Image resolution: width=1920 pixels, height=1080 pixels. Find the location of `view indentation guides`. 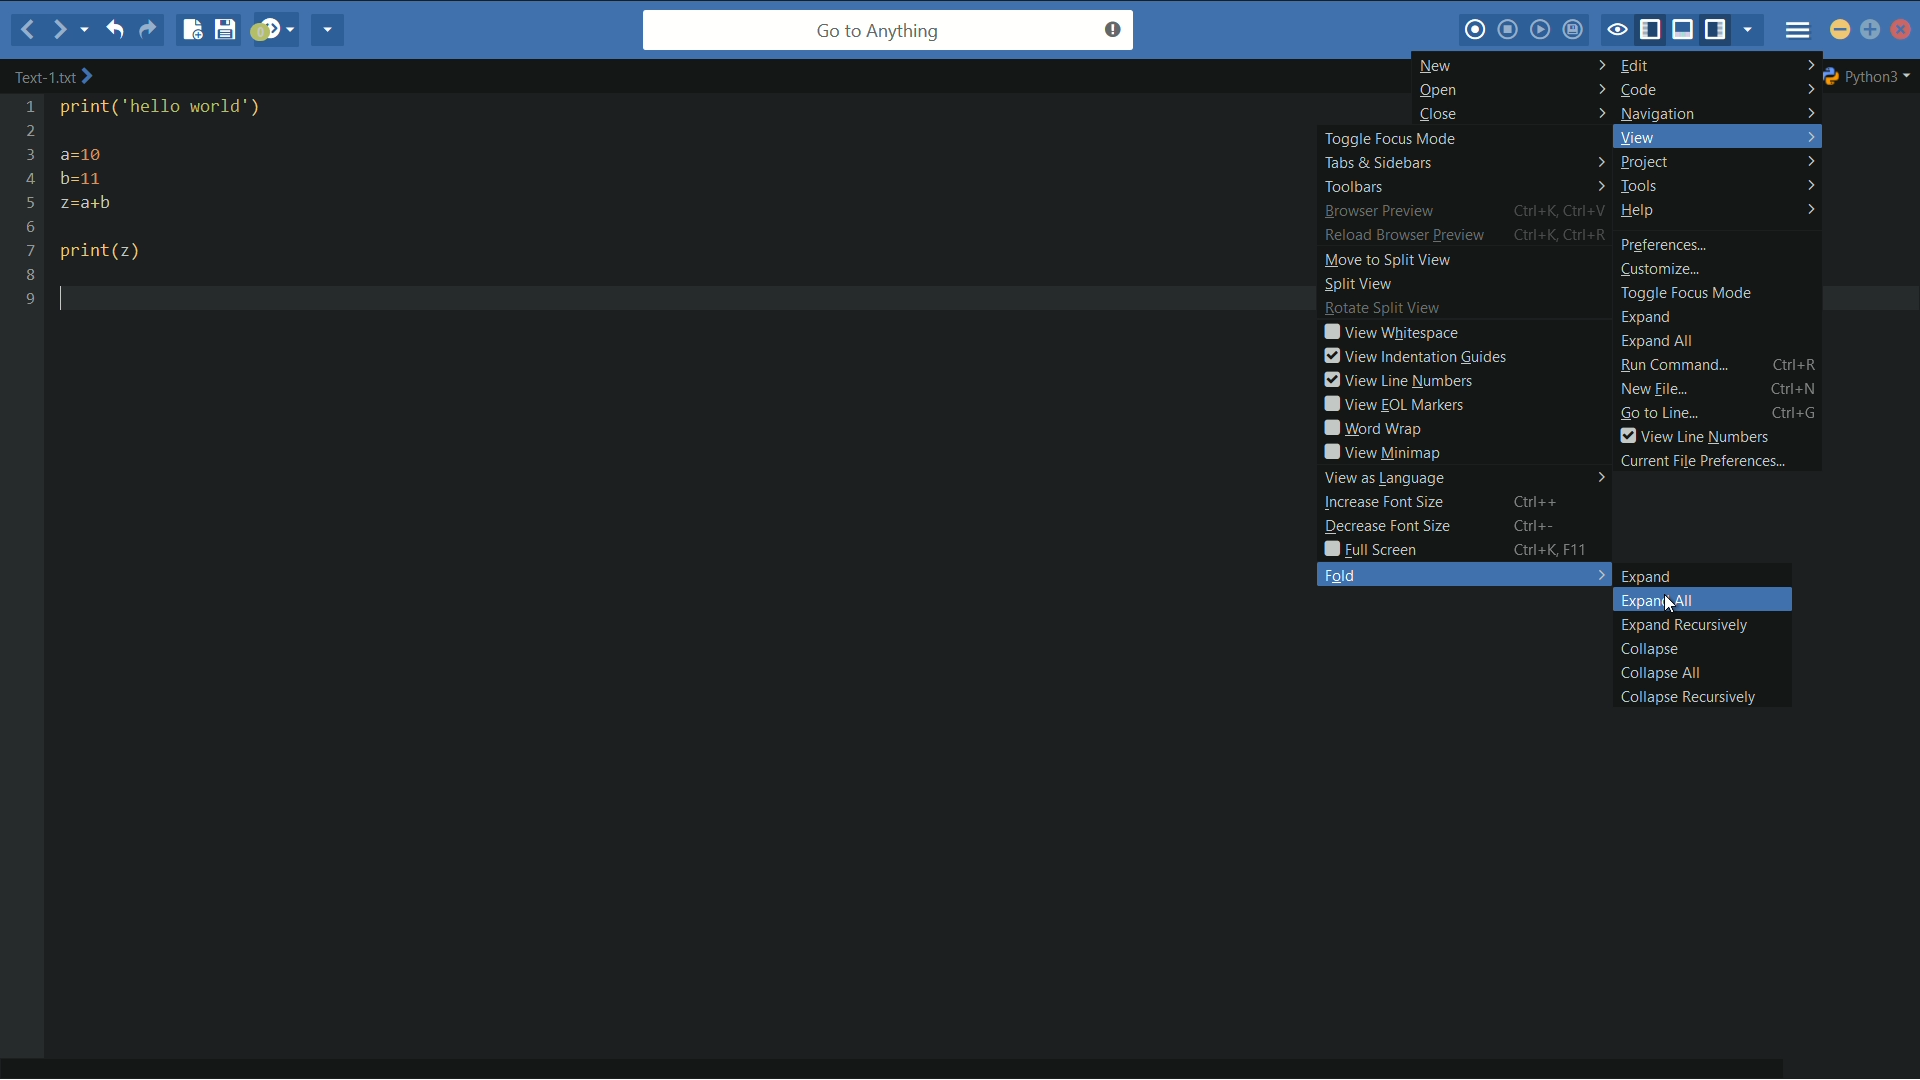

view indentation guides is located at coordinates (1413, 356).